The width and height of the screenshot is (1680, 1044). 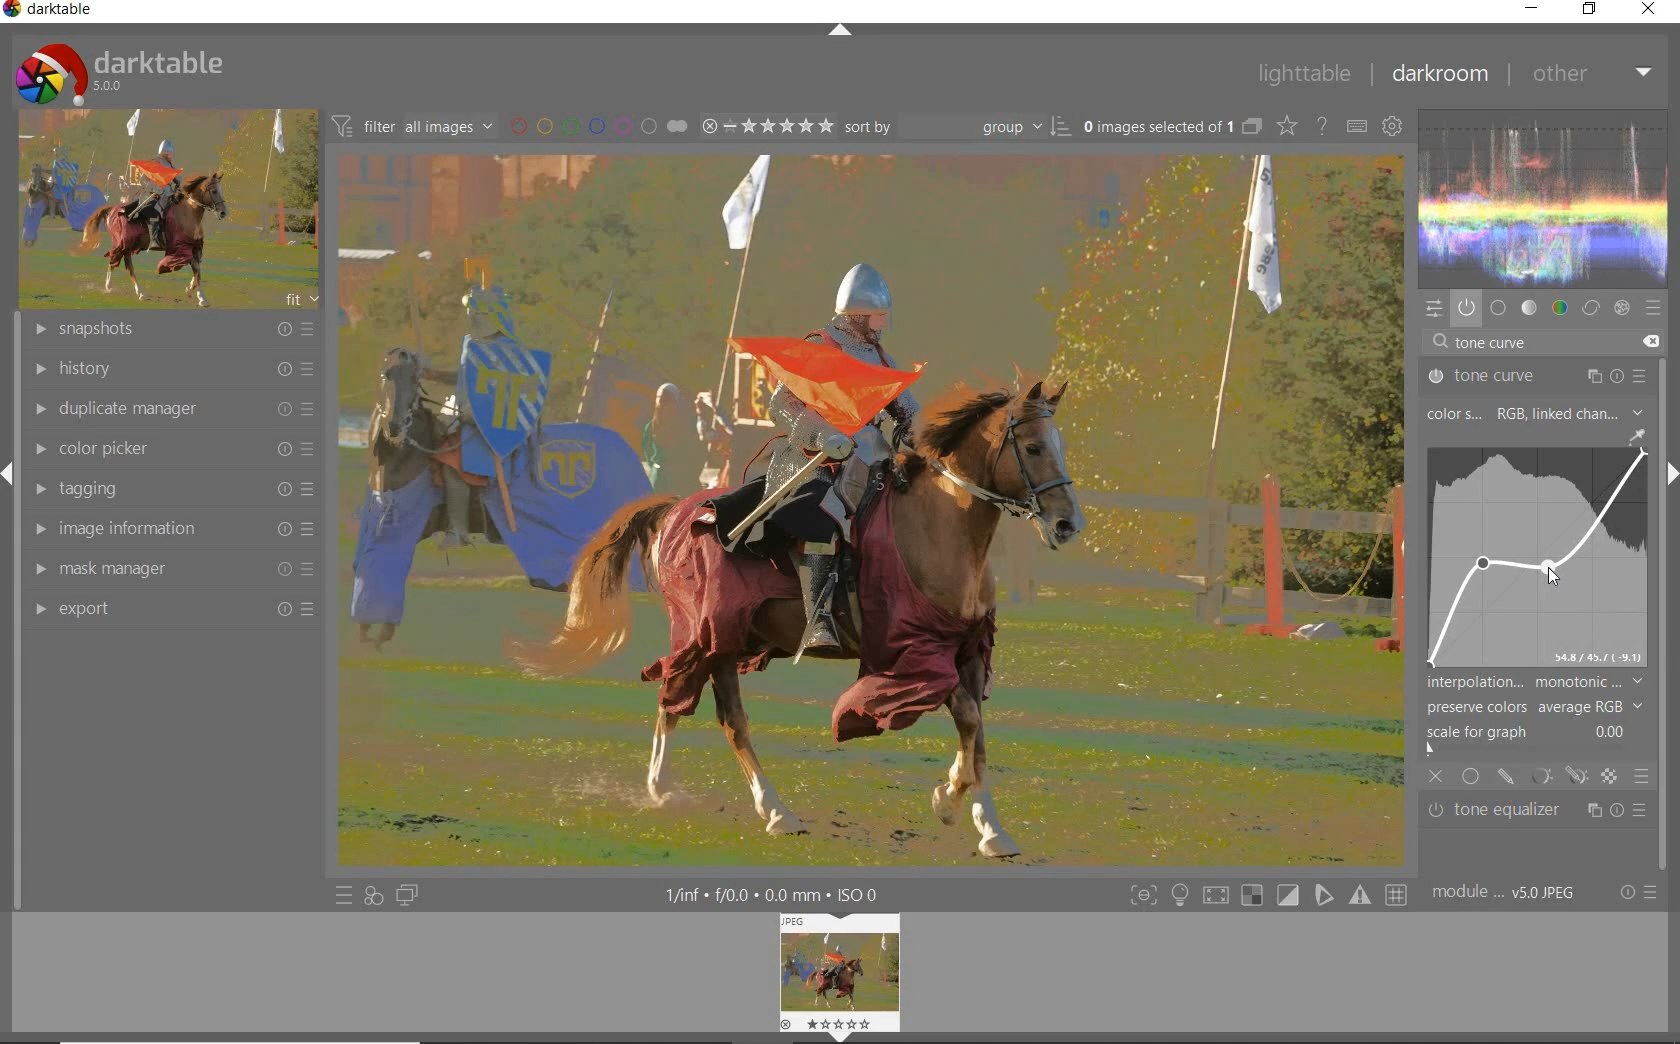 What do you see at coordinates (1509, 893) in the screenshot?
I see `module... v5.0 JPEG` at bounding box center [1509, 893].